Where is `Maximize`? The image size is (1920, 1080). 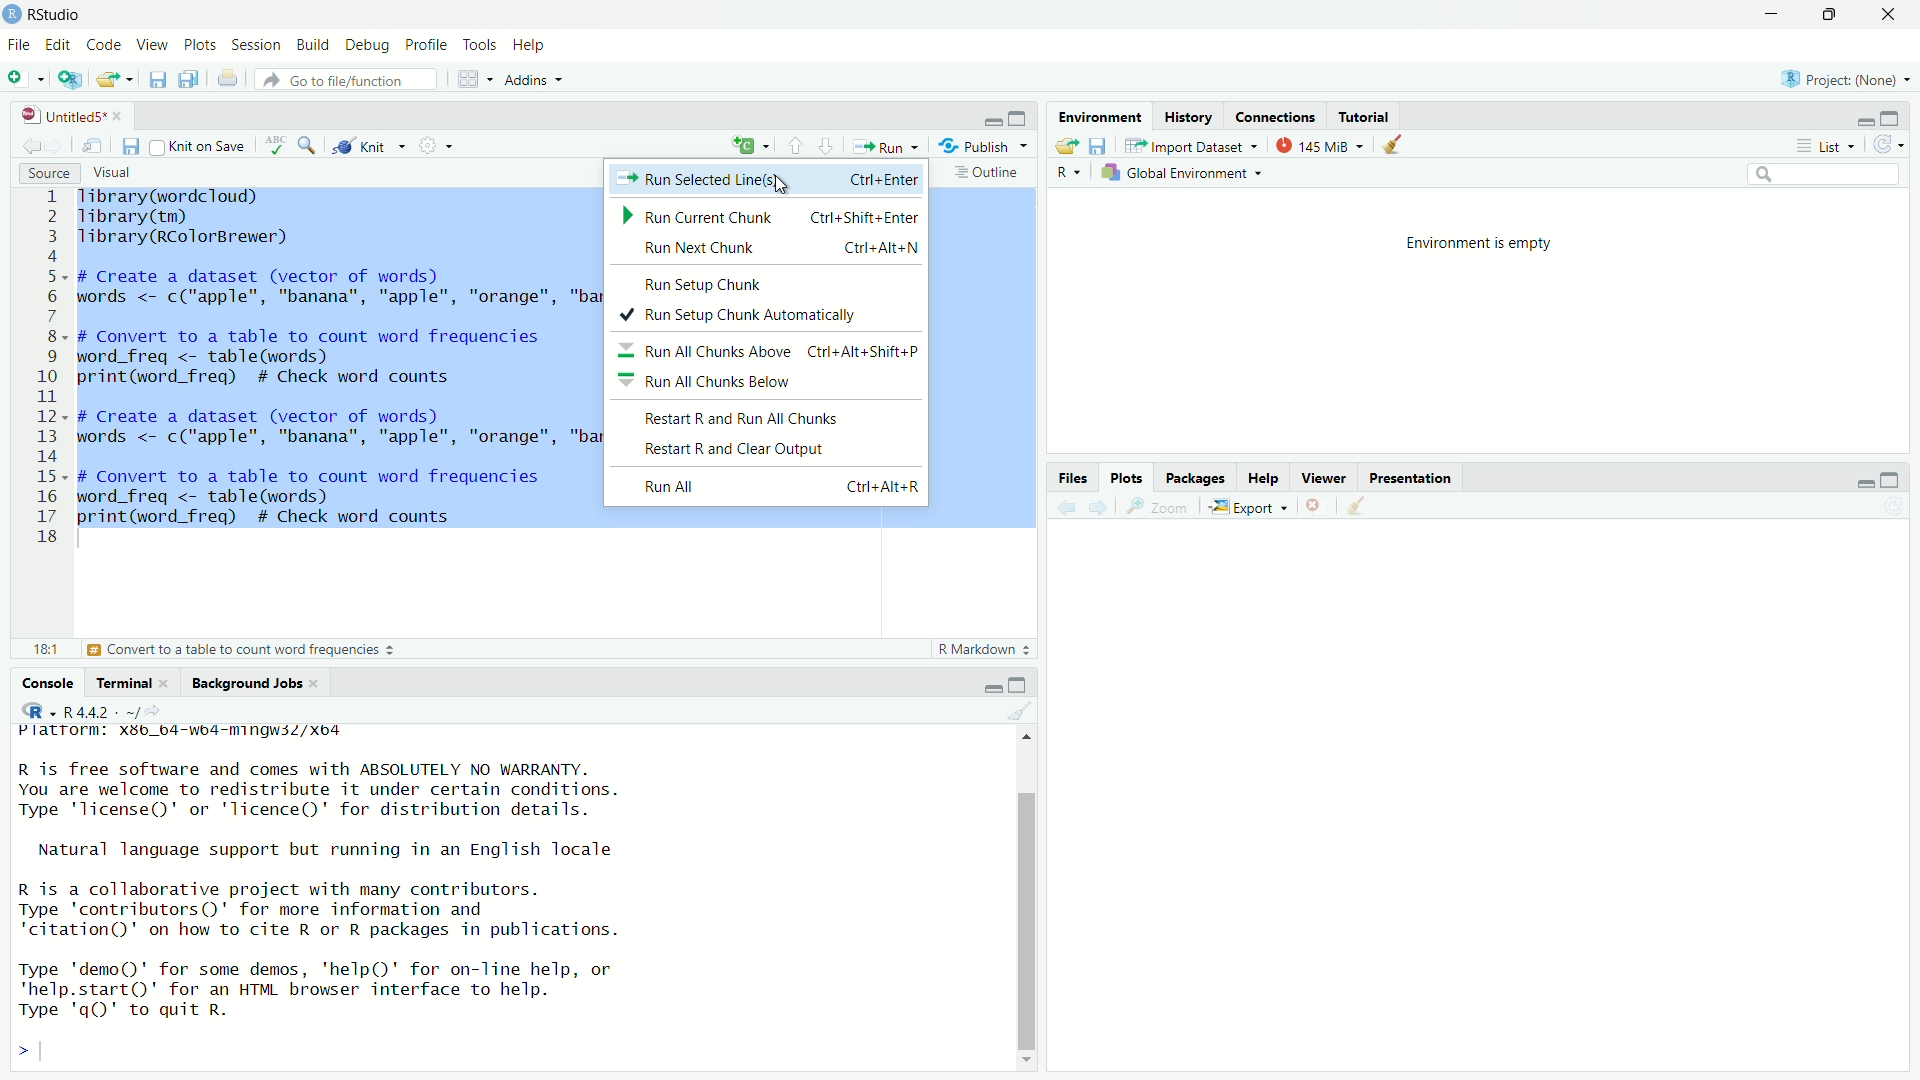 Maximize is located at coordinates (1832, 16).